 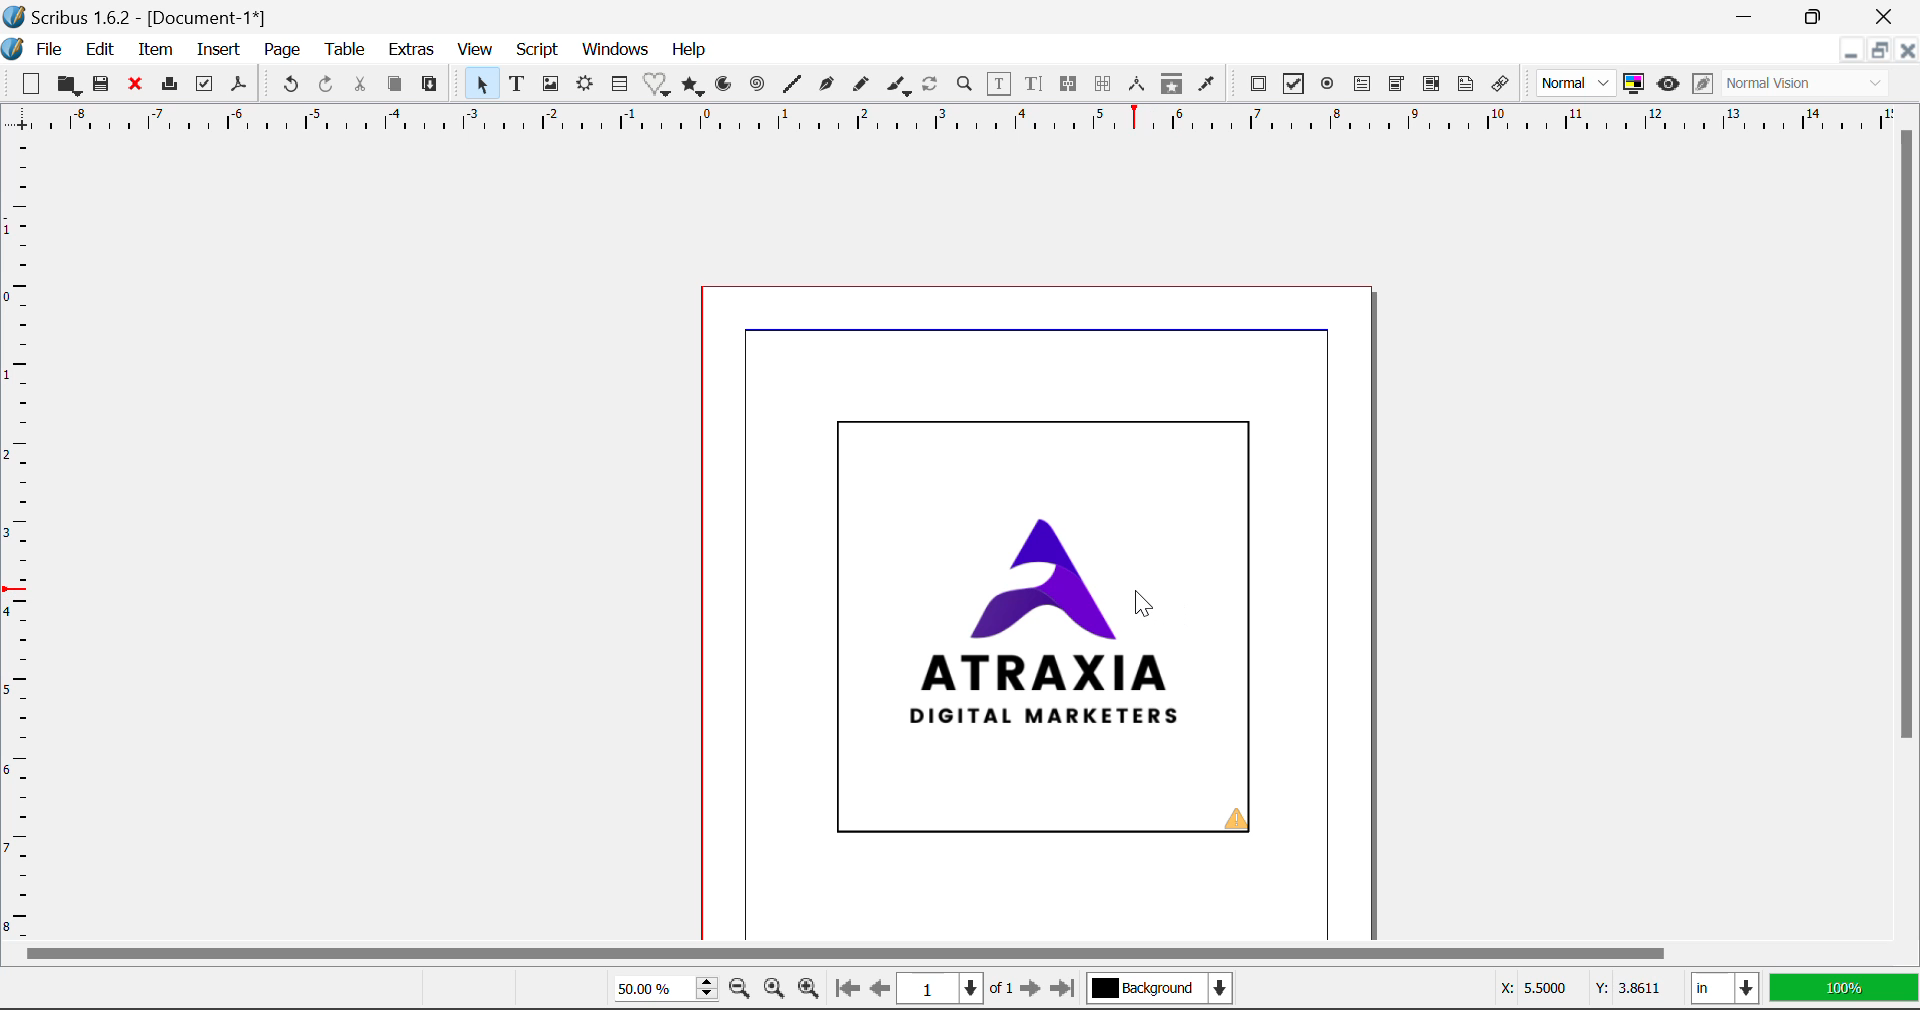 I want to click on Zoom settings, so click(x=773, y=989).